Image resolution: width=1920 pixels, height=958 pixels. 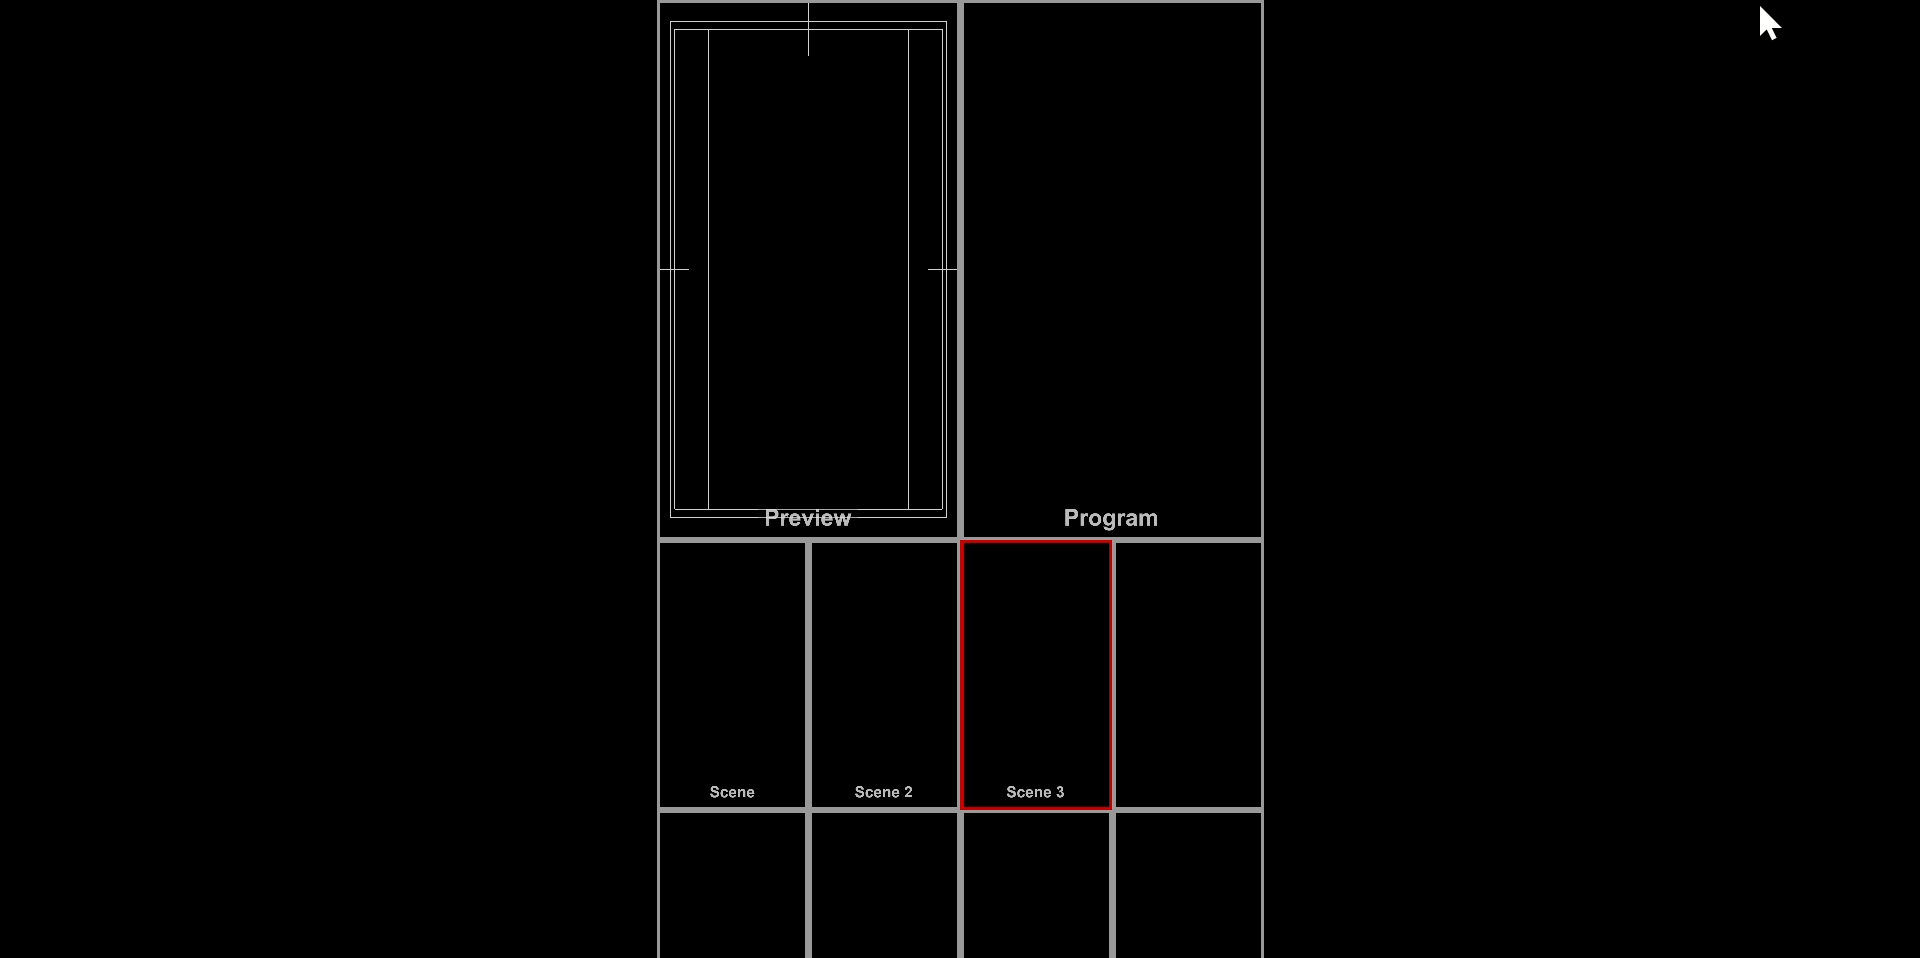 What do you see at coordinates (734, 884) in the screenshot?
I see `placeholders for scenes that don't currently have any content assigned to them` at bounding box center [734, 884].